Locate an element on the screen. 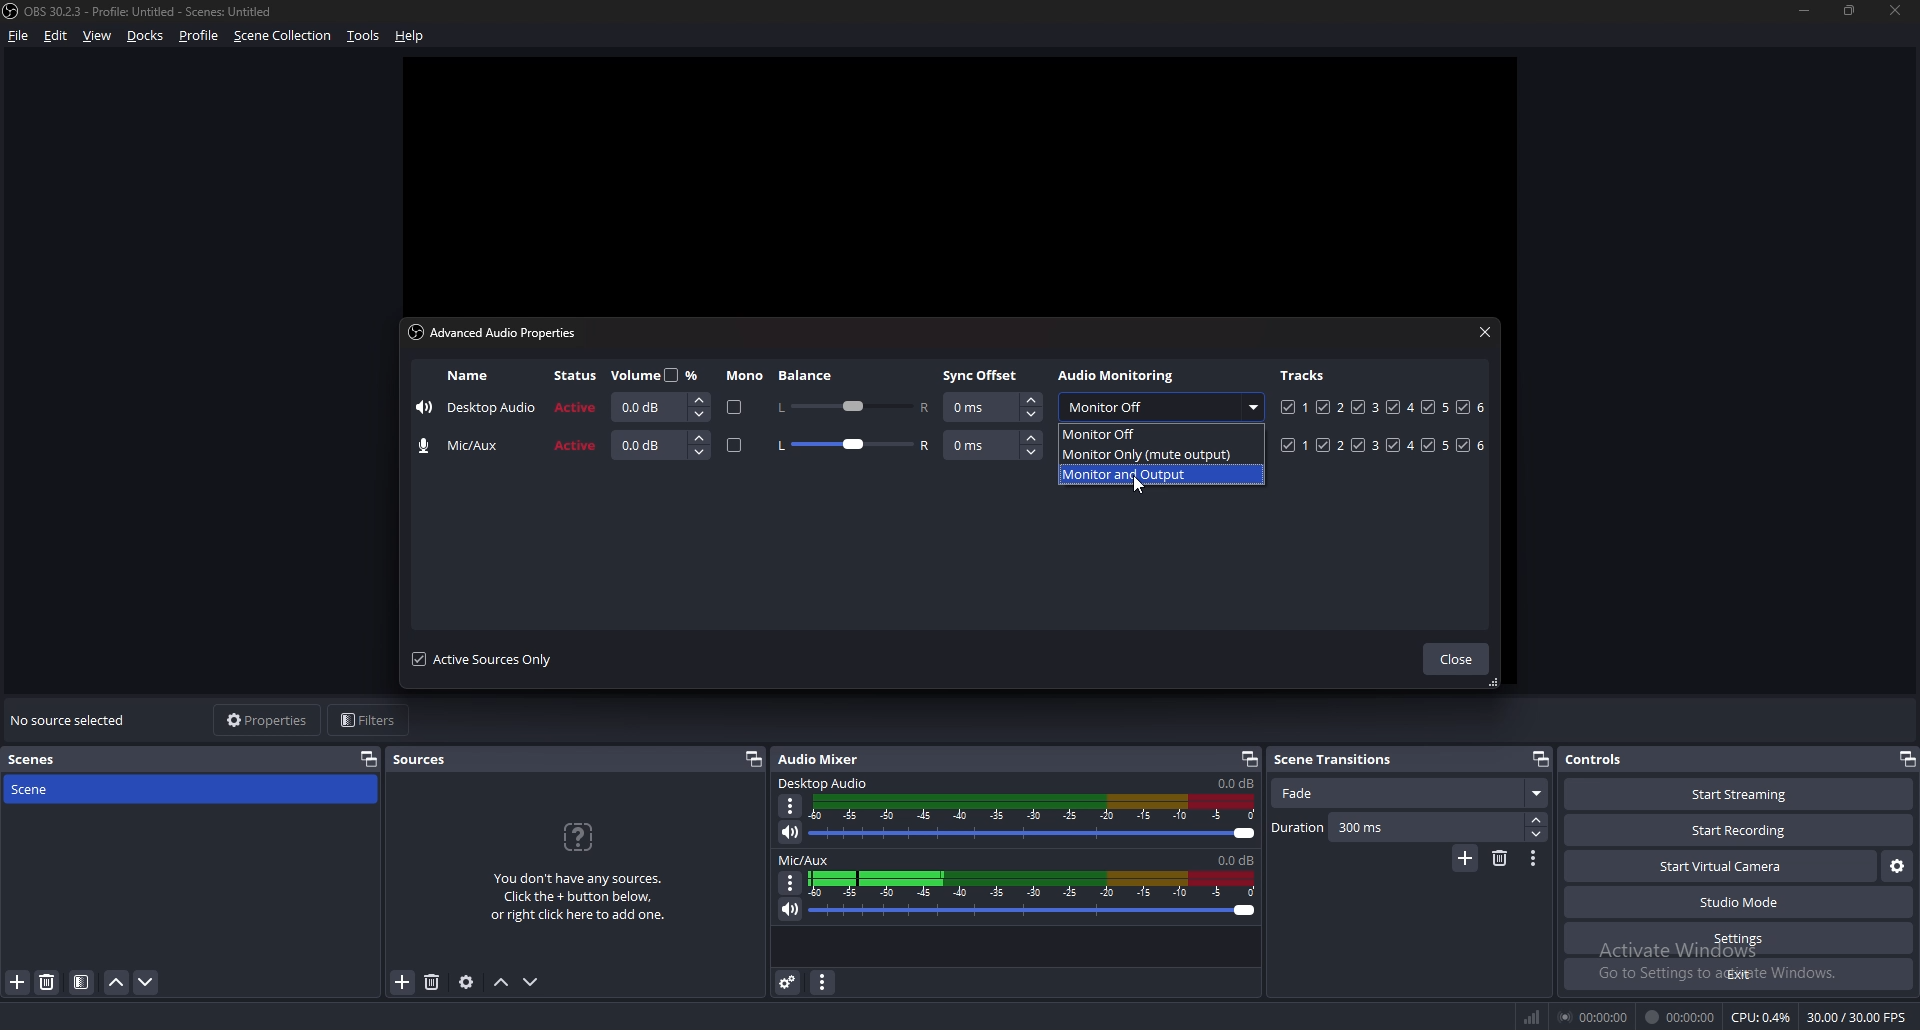 This screenshot has width=1920, height=1030. scene collection is located at coordinates (284, 35).